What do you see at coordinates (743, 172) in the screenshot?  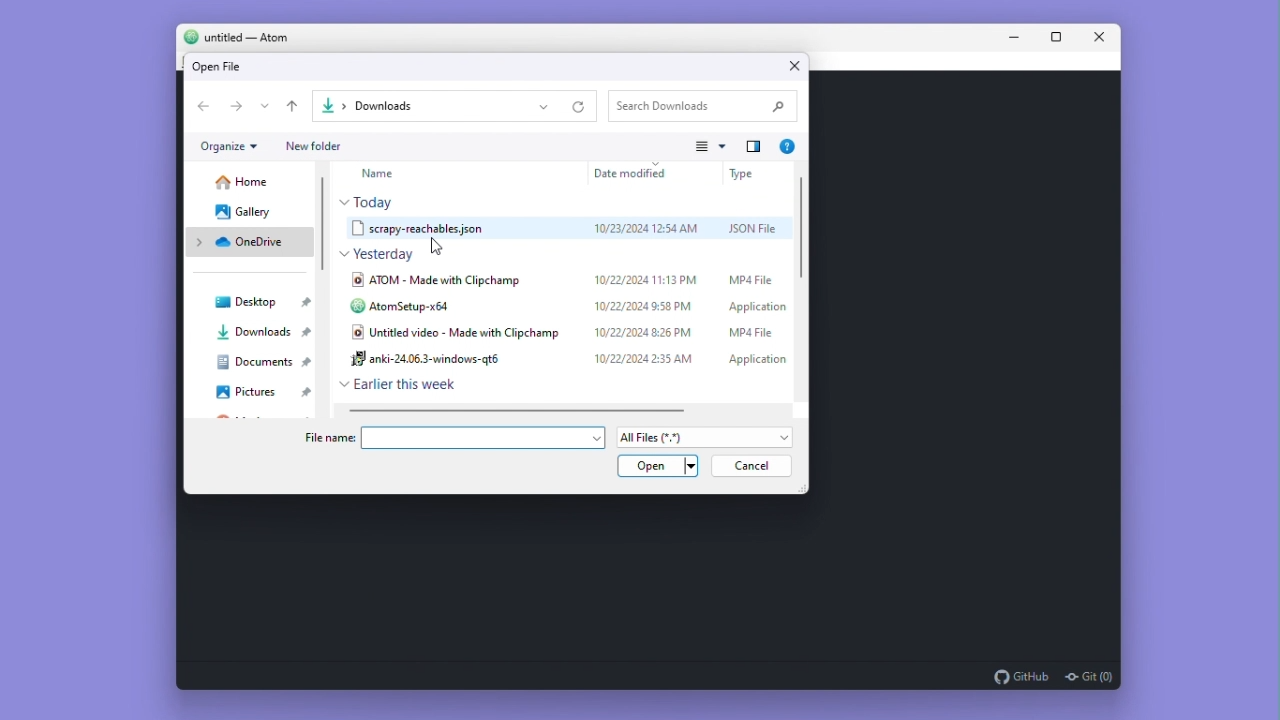 I see `Type` at bounding box center [743, 172].